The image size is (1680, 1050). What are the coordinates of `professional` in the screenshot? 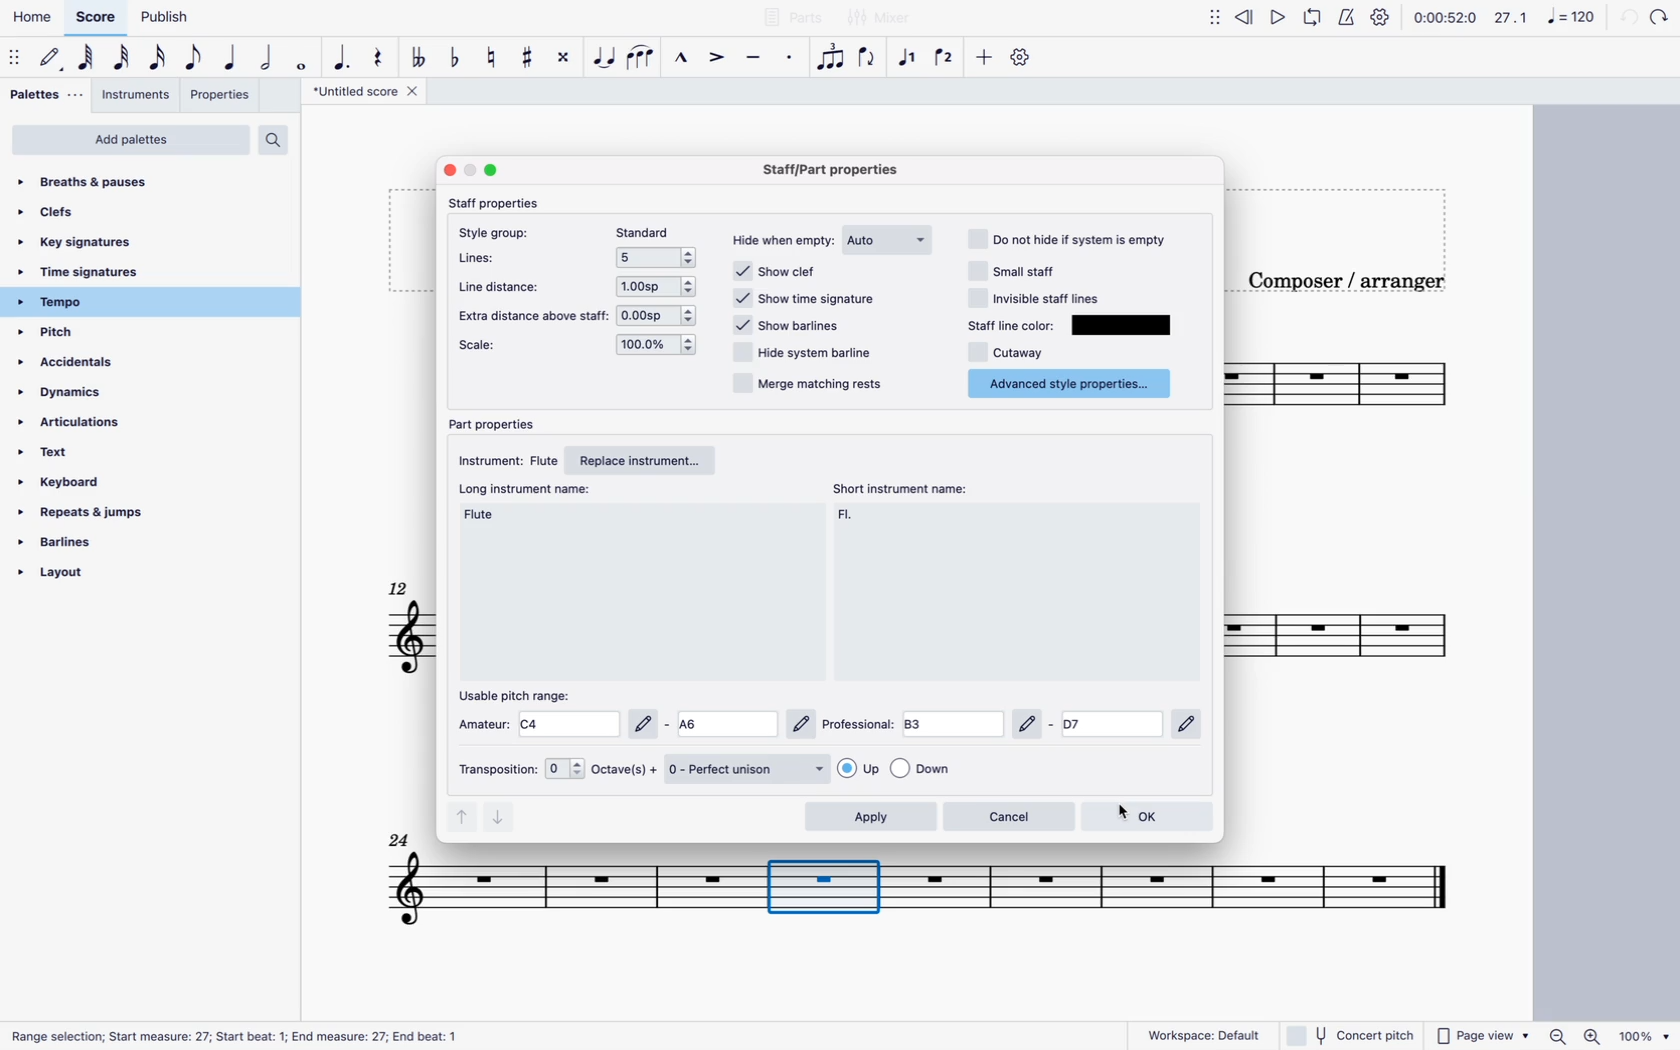 It's located at (856, 723).